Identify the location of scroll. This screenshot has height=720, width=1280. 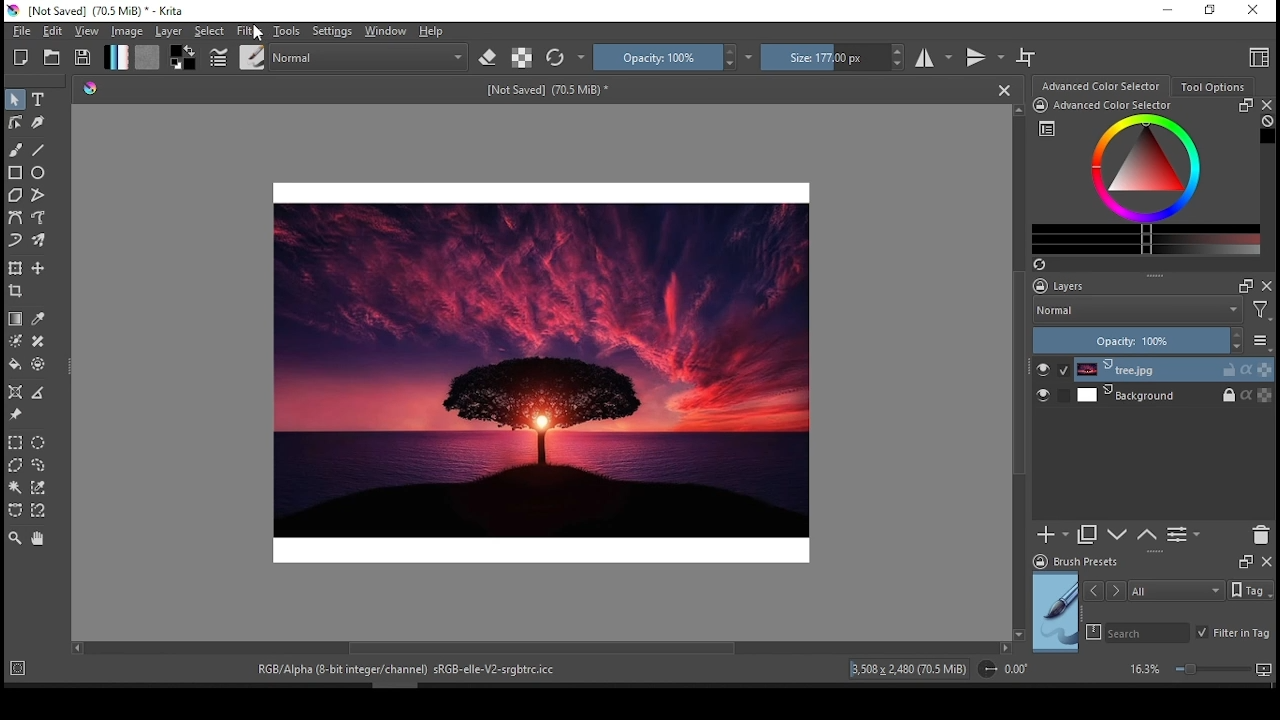
(544, 648).